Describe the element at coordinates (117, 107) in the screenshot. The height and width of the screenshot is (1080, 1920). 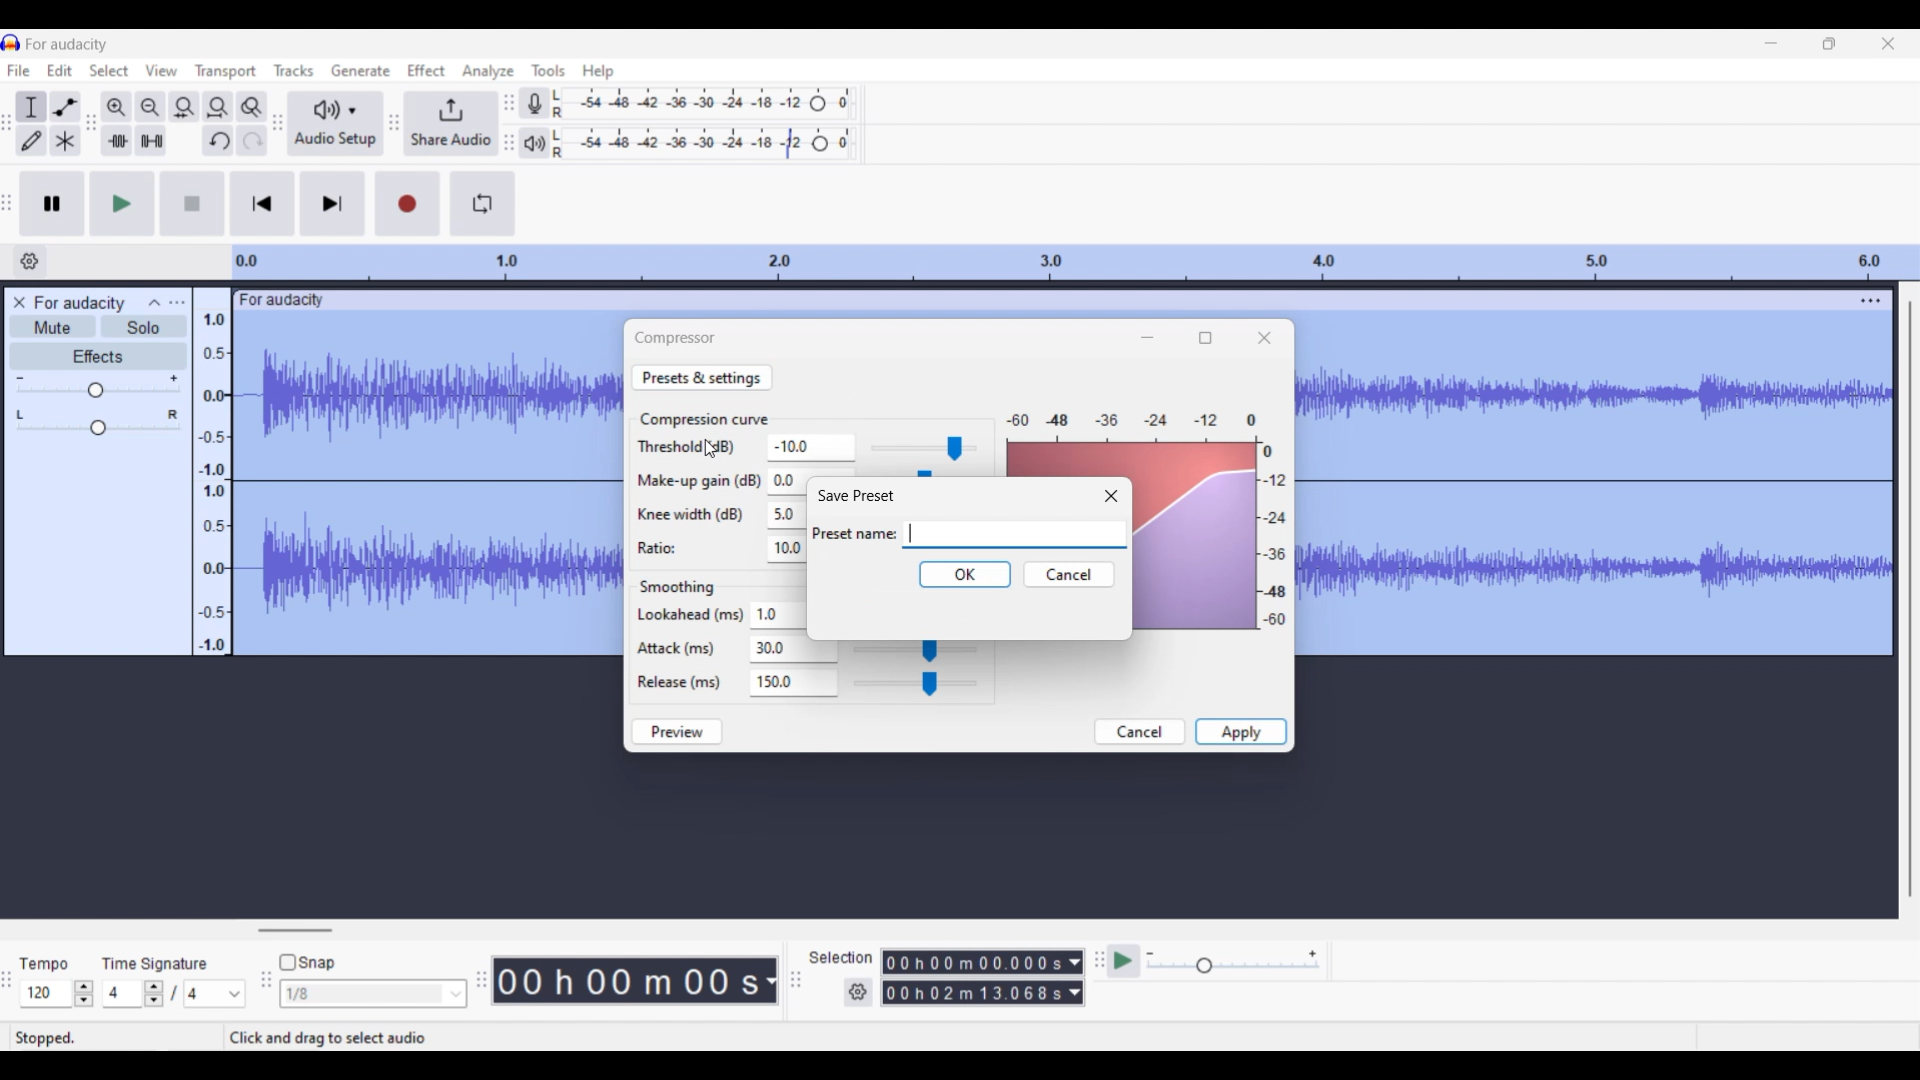
I see `Zoom in` at that location.